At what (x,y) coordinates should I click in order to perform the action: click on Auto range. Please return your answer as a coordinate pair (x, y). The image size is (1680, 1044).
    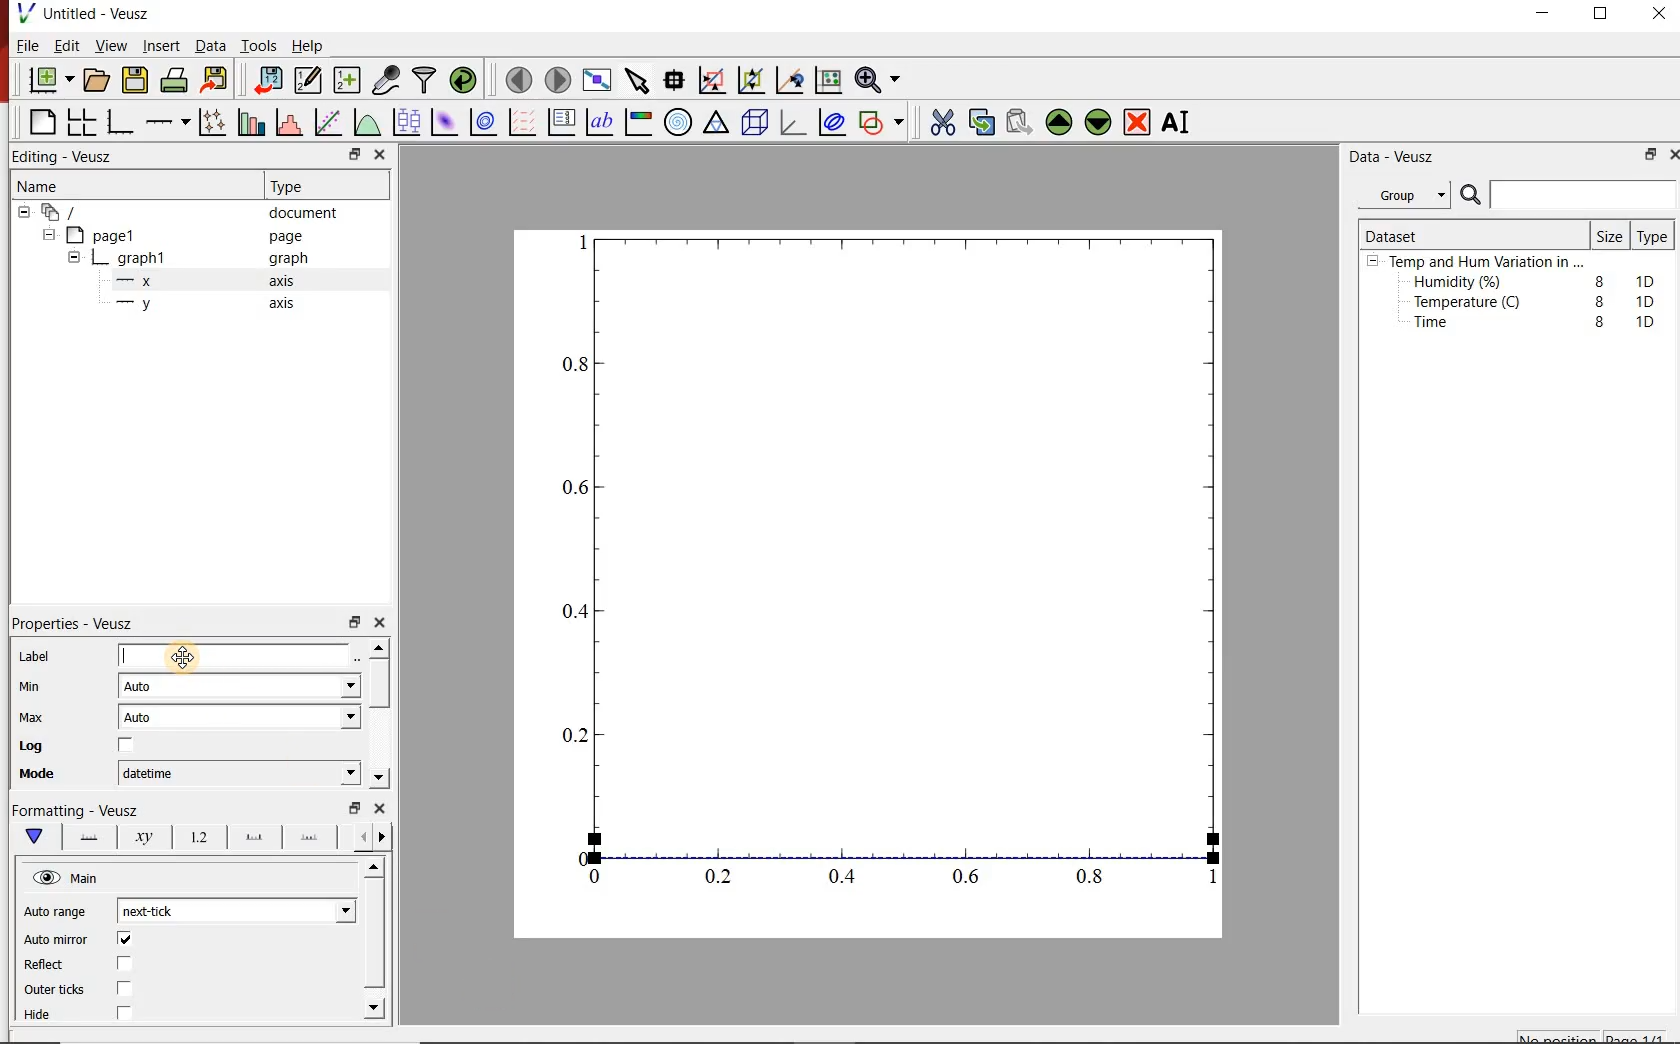
    Looking at the image, I should click on (59, 913).